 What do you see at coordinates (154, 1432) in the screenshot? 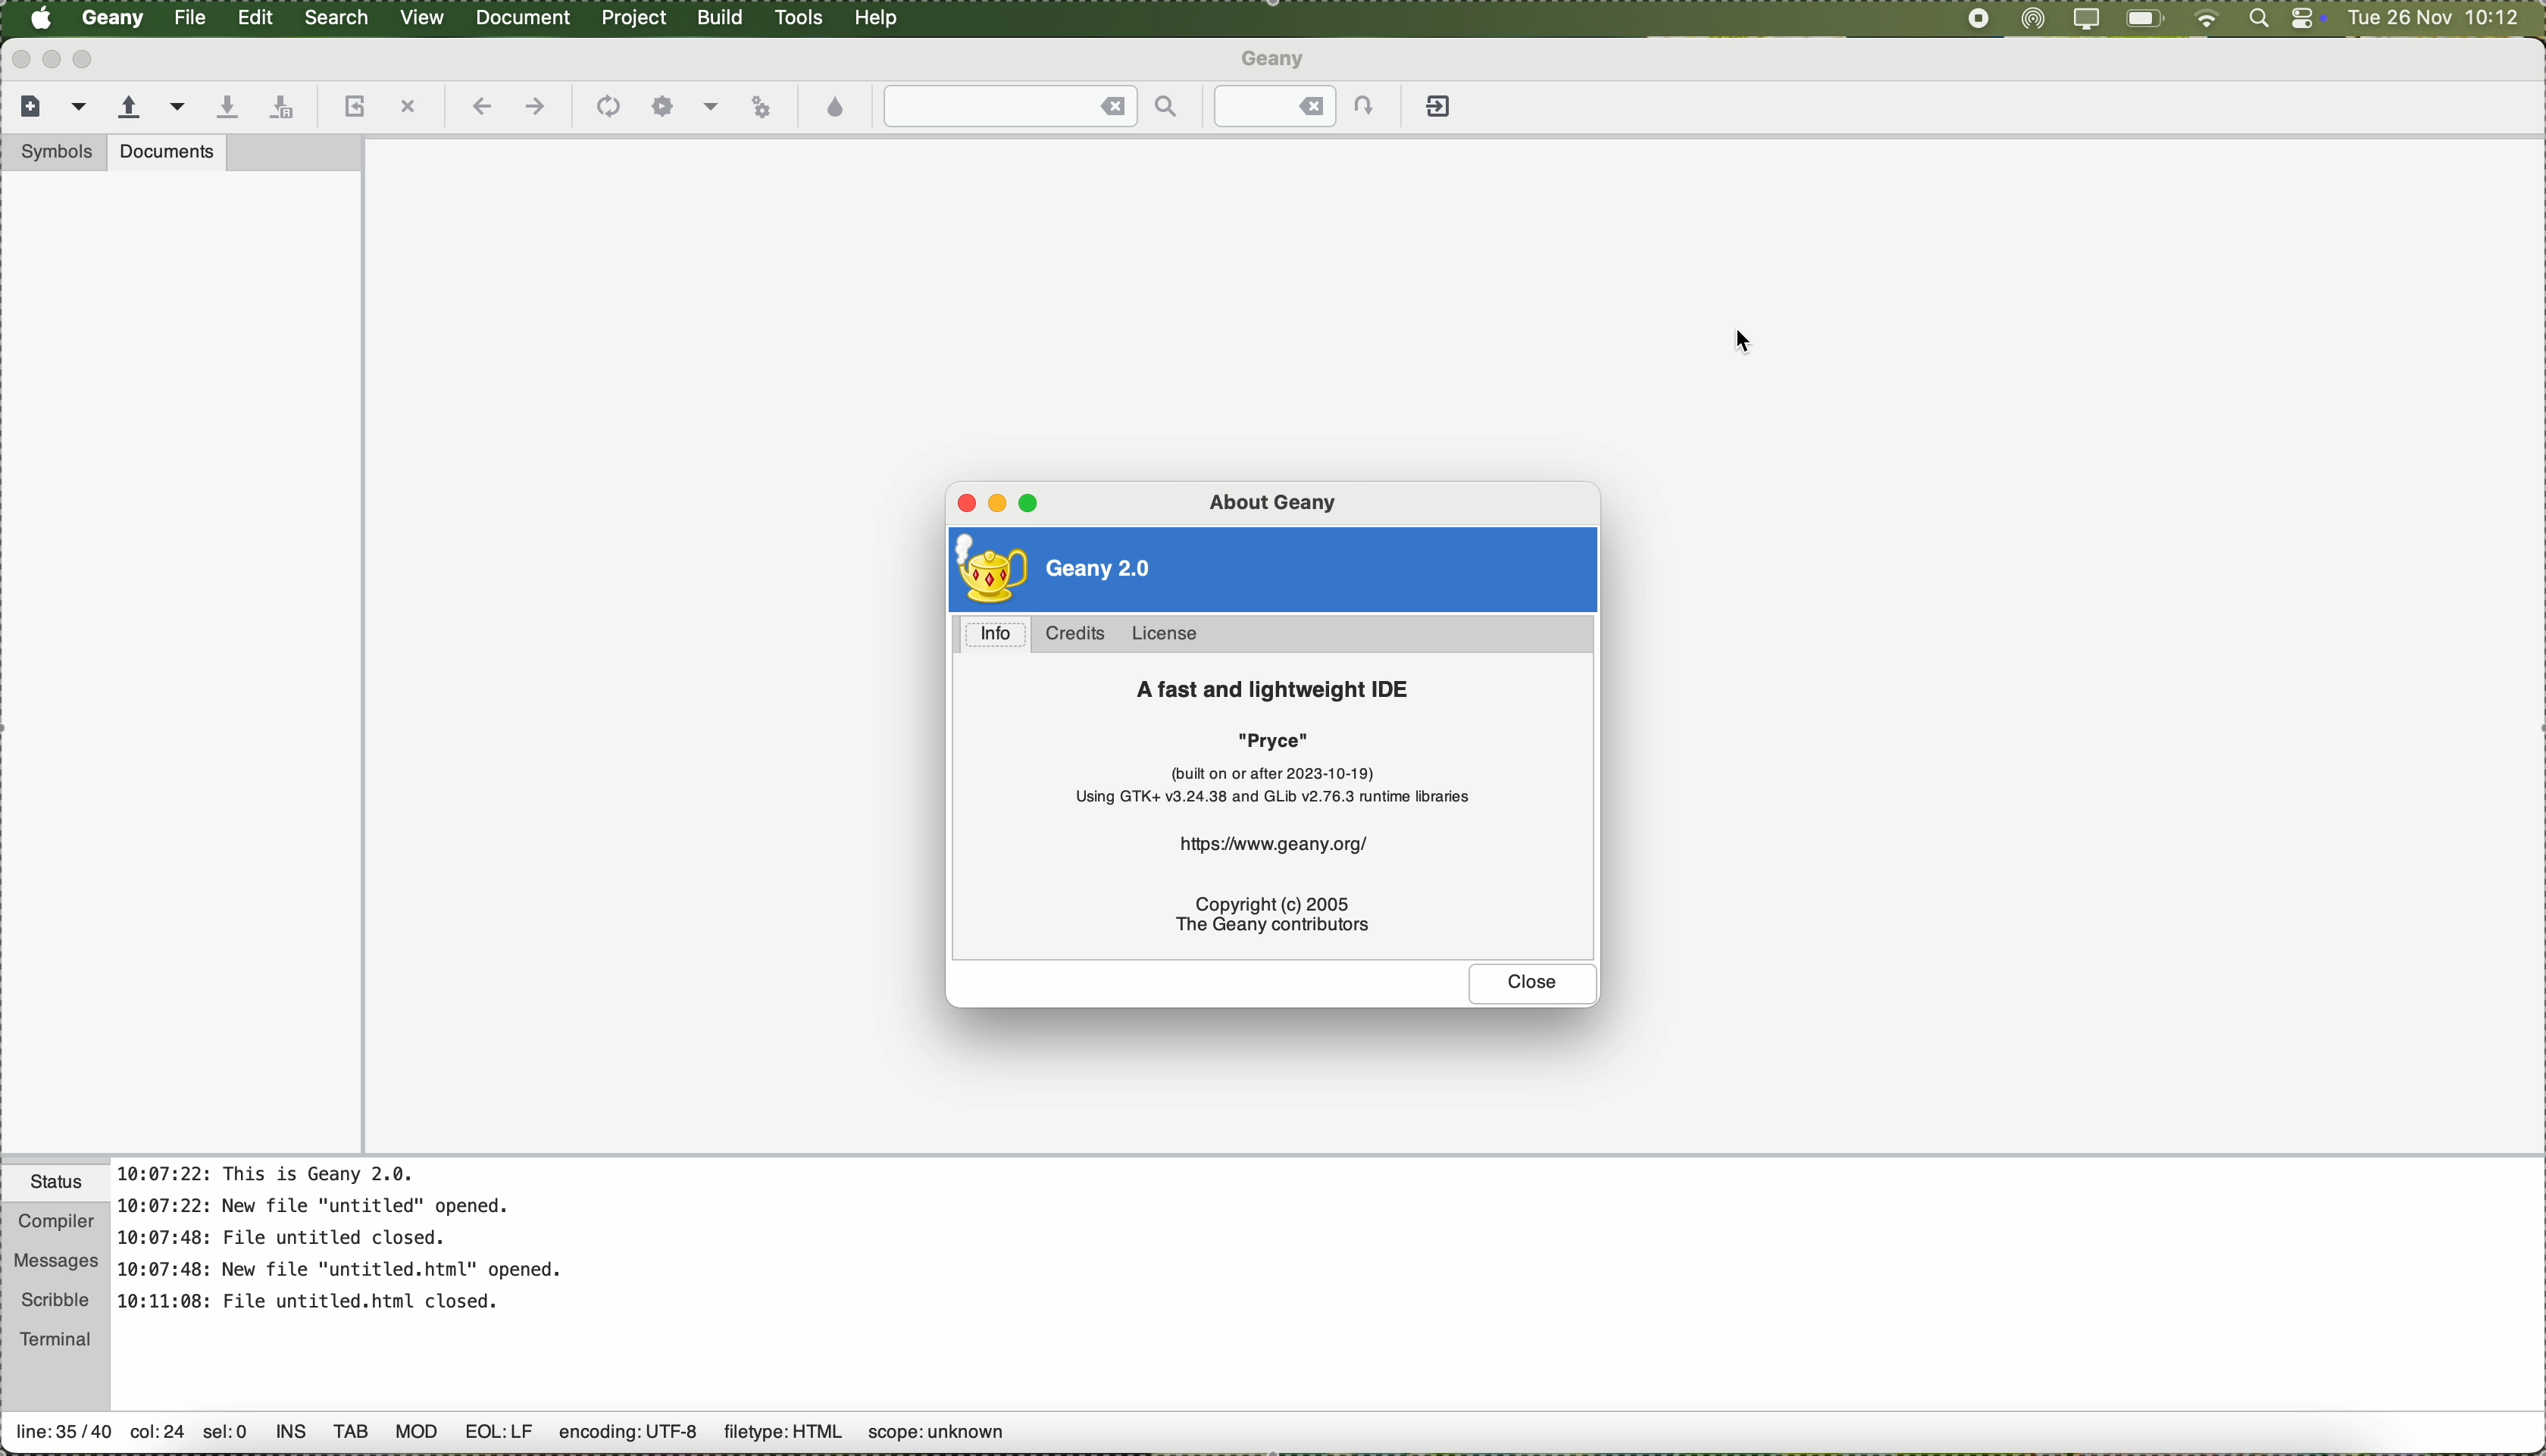
I see `col:24` at bounding box center [154, 1432].